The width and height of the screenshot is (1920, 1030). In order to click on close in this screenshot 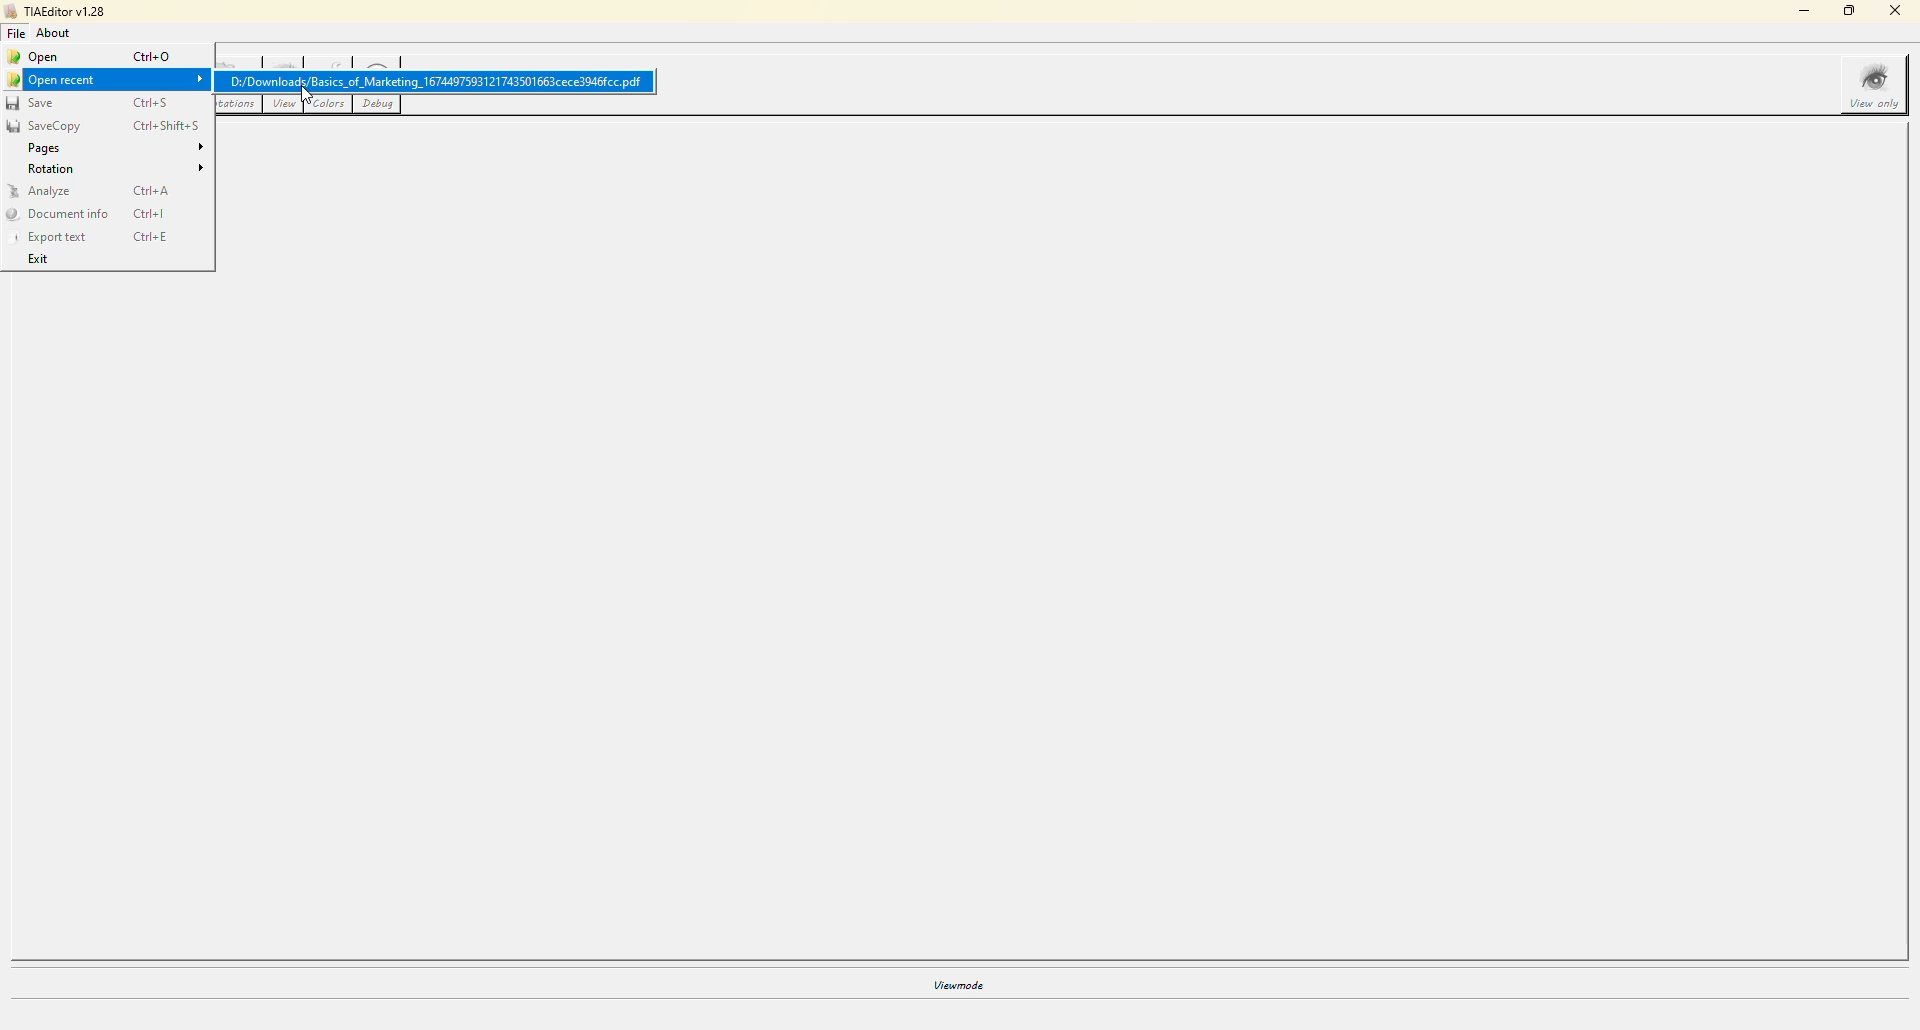, I will do `click(1896, 12)`.